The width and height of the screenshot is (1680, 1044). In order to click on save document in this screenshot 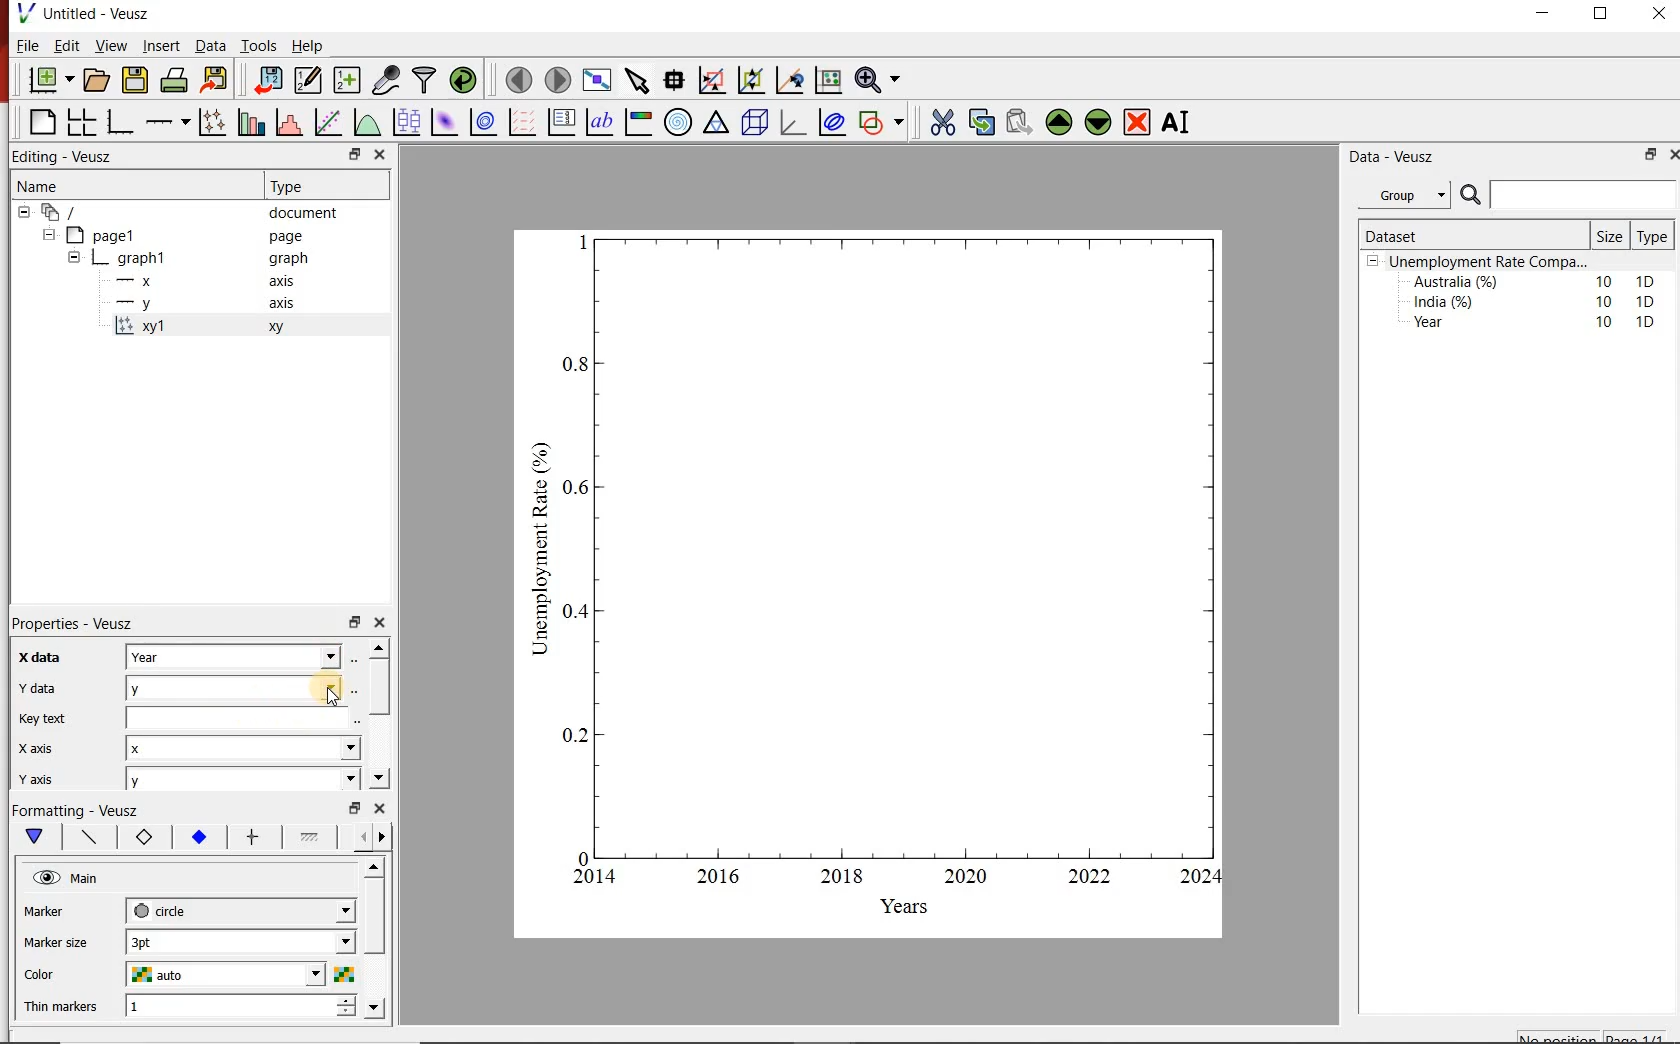, I will do `click(135, 79)`.